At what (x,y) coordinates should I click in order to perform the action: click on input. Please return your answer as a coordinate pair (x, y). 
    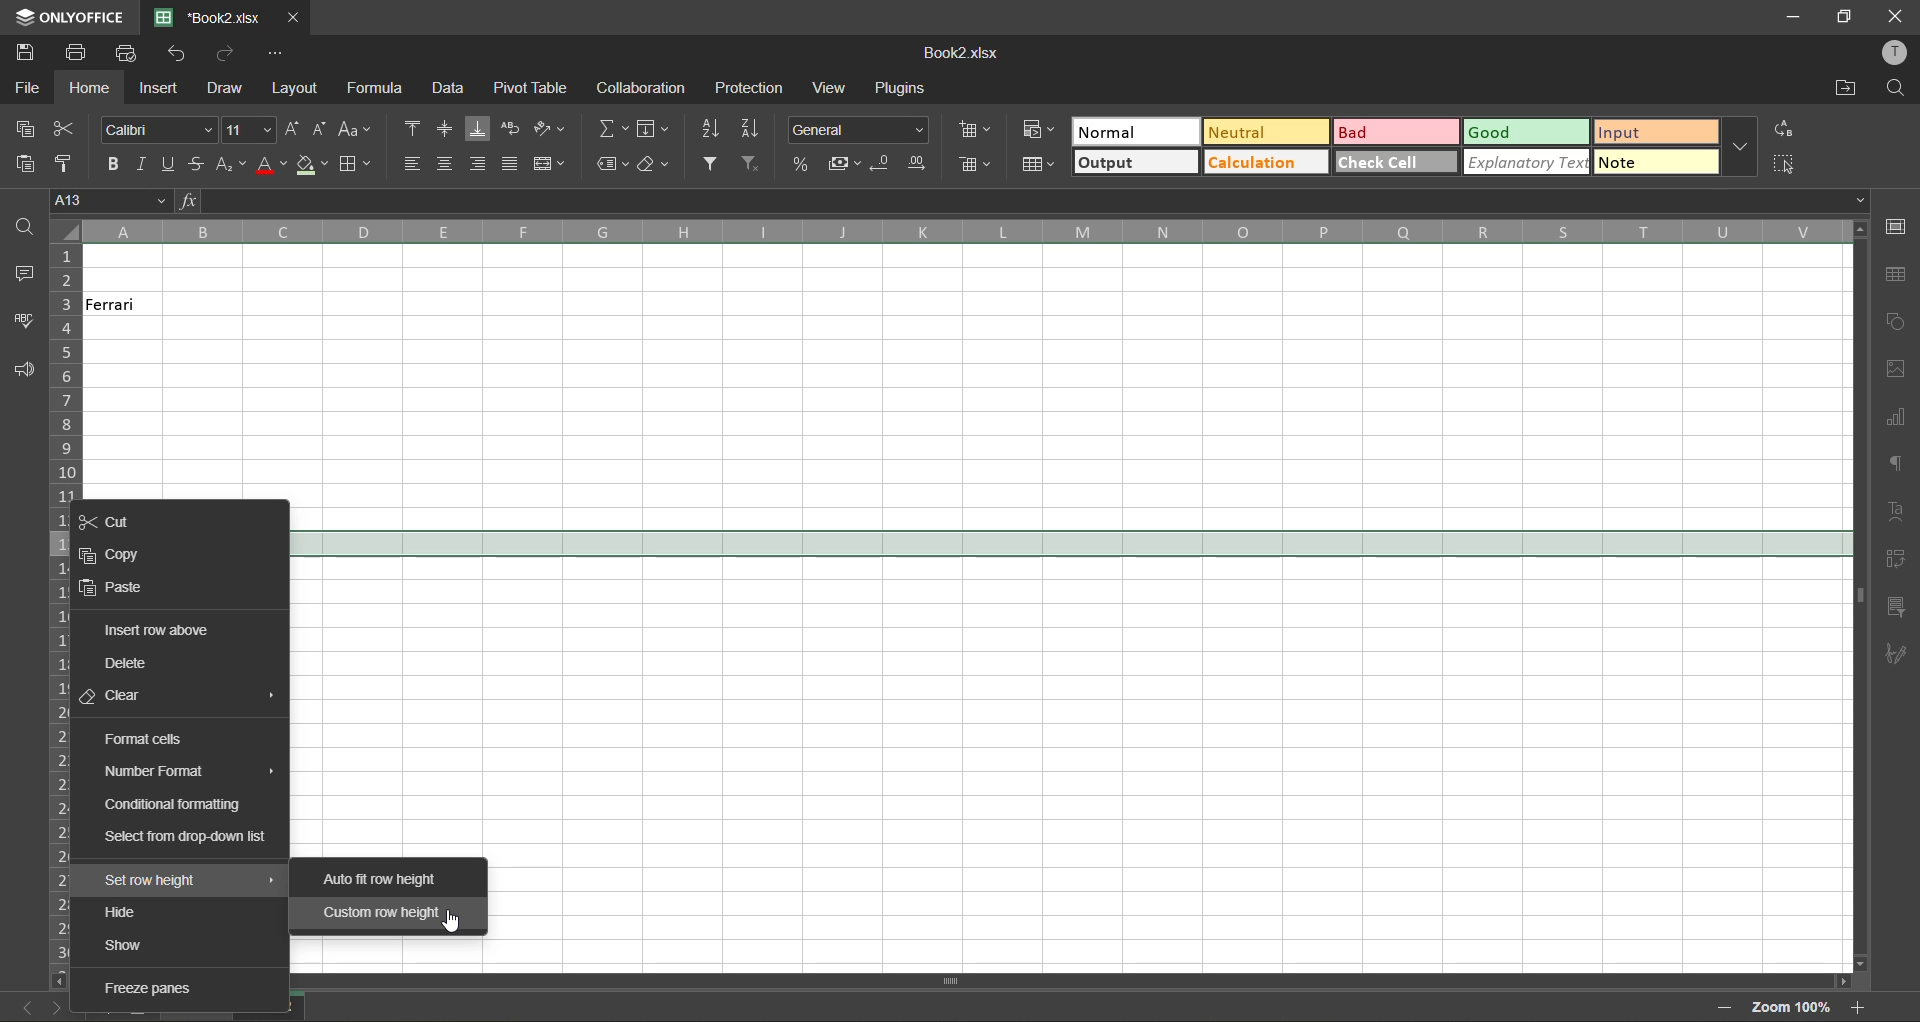
    Looking at the image, I should click on (1653, 131).